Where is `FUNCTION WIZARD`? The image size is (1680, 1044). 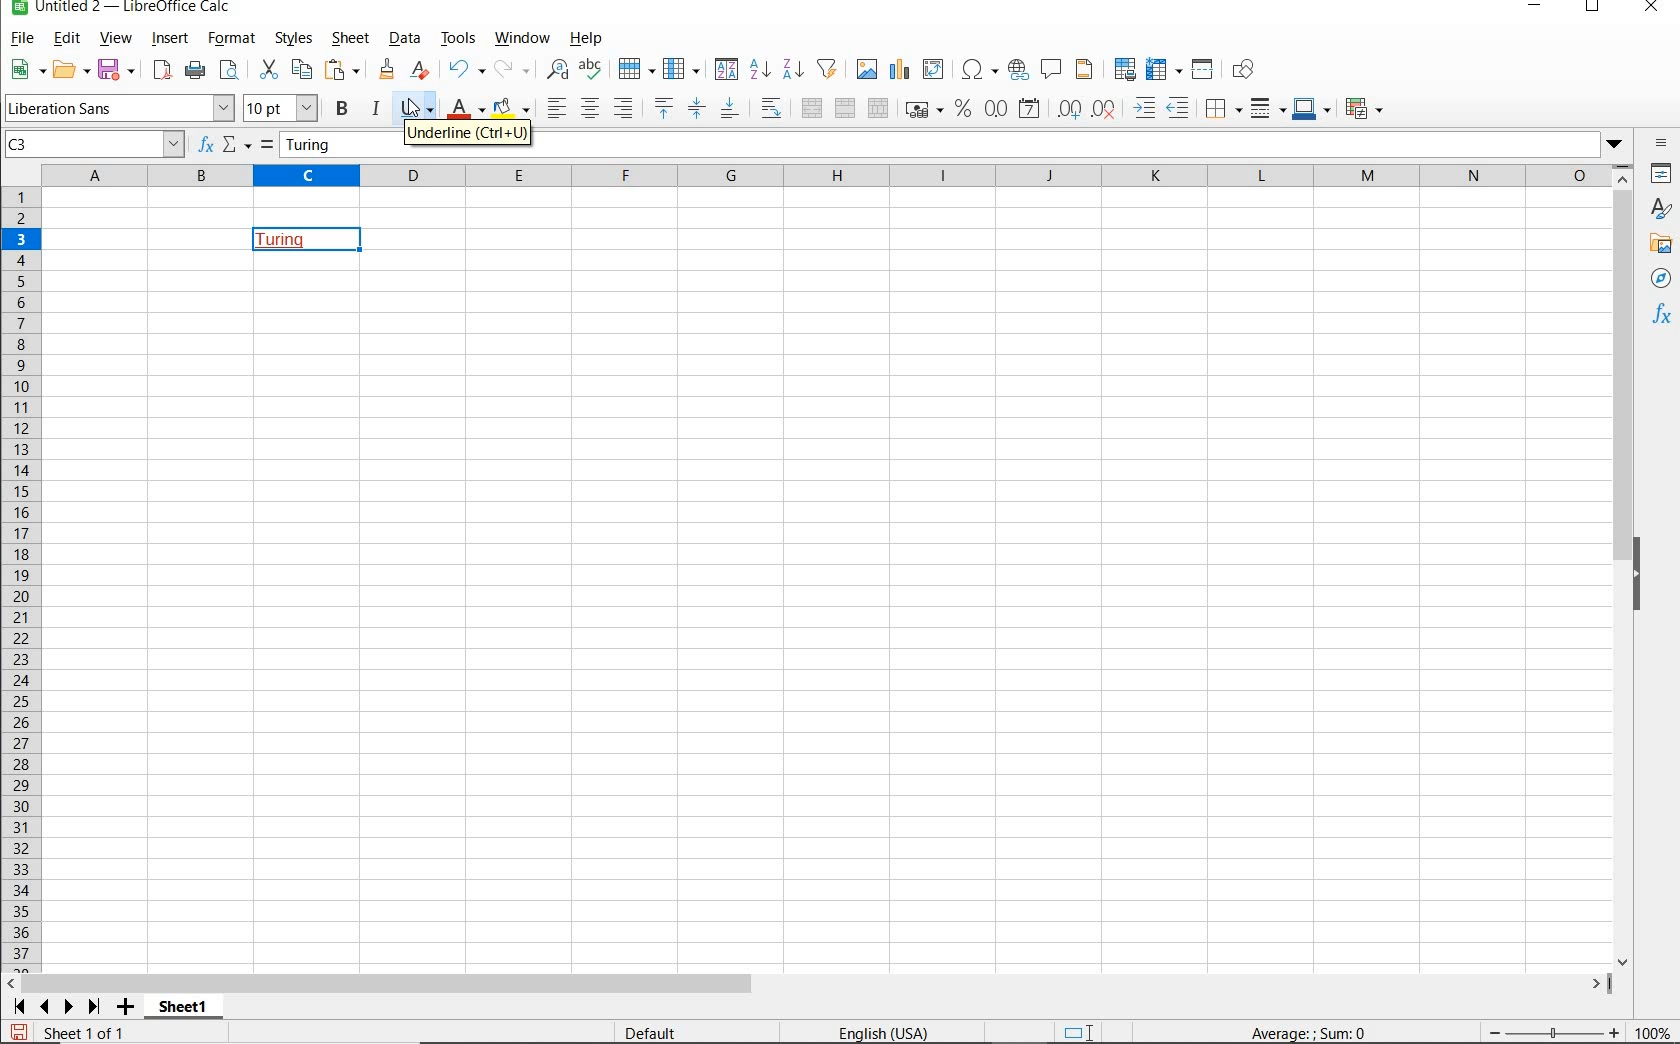
FUNCTION WIZARD is located at coordinates (206, 145).